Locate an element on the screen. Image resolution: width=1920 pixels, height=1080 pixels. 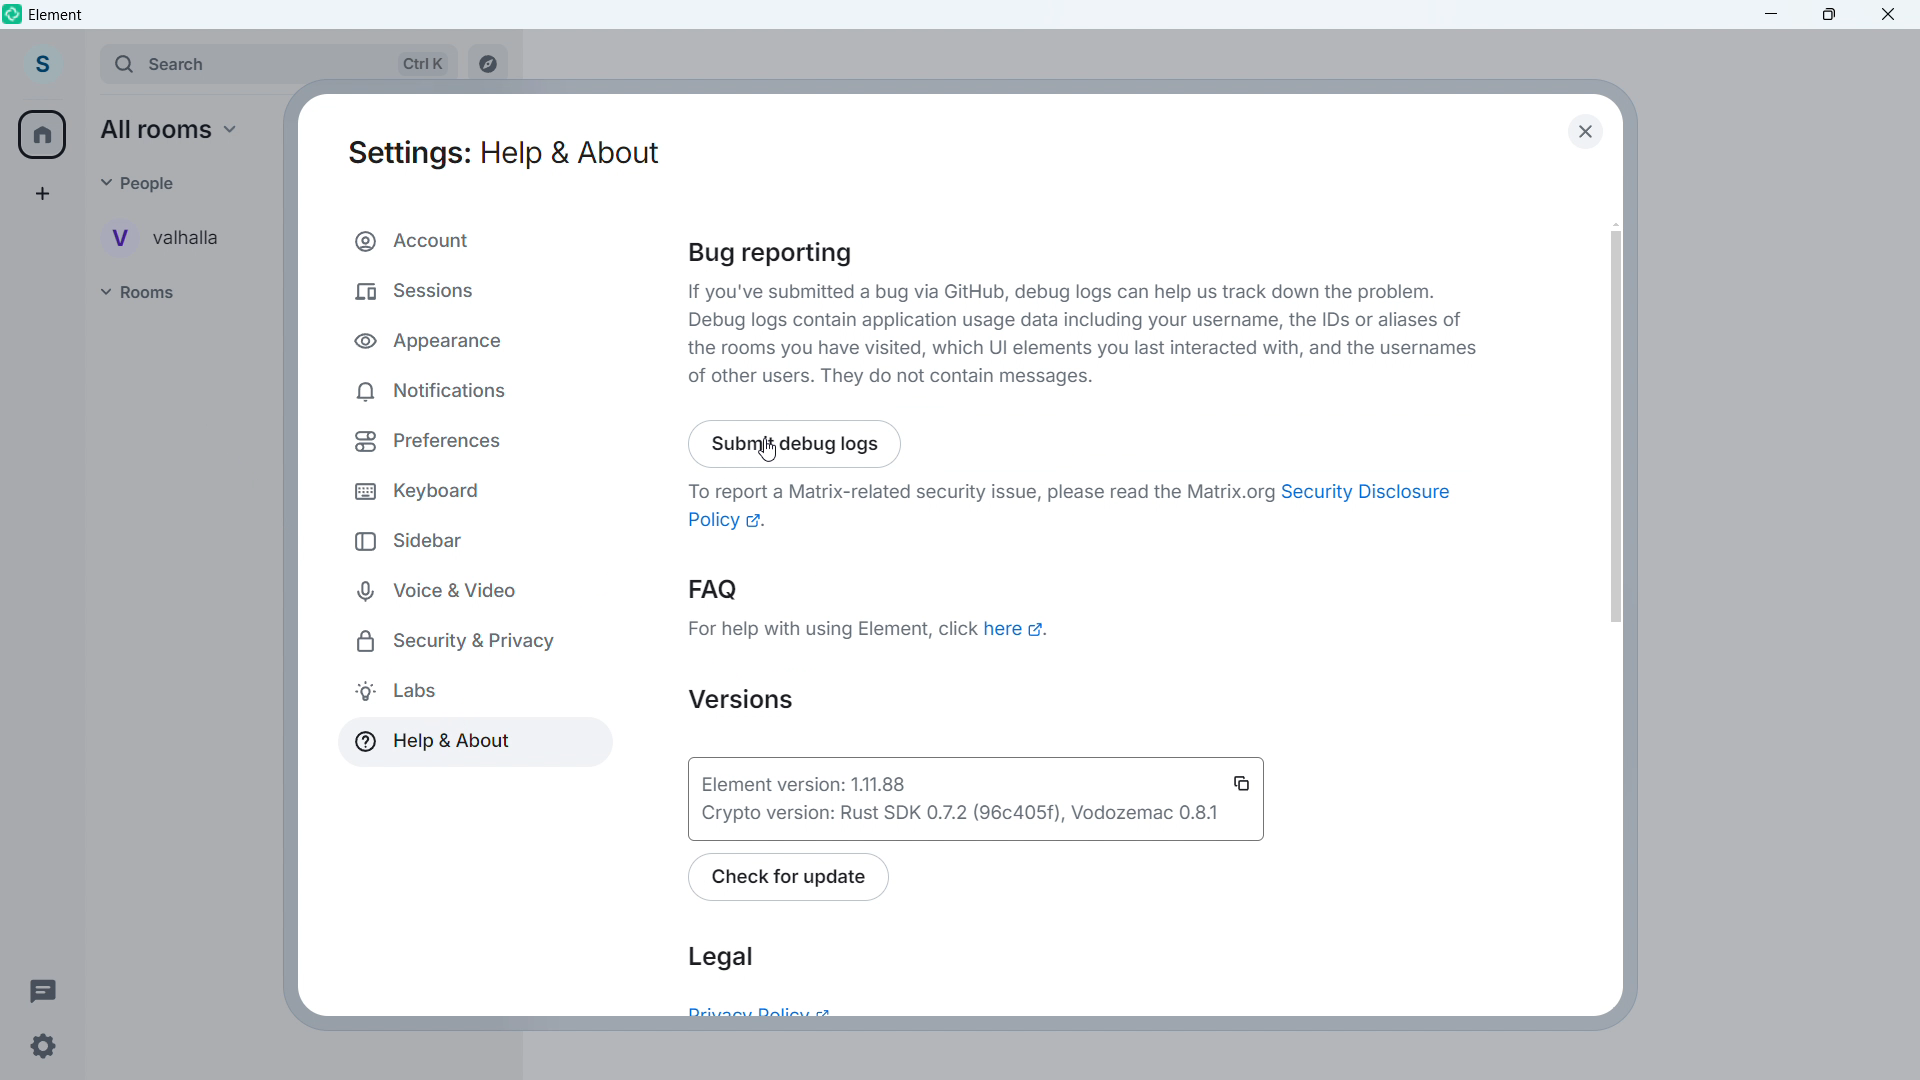
Close dialogue box  is located at coordinates (1583, 130).